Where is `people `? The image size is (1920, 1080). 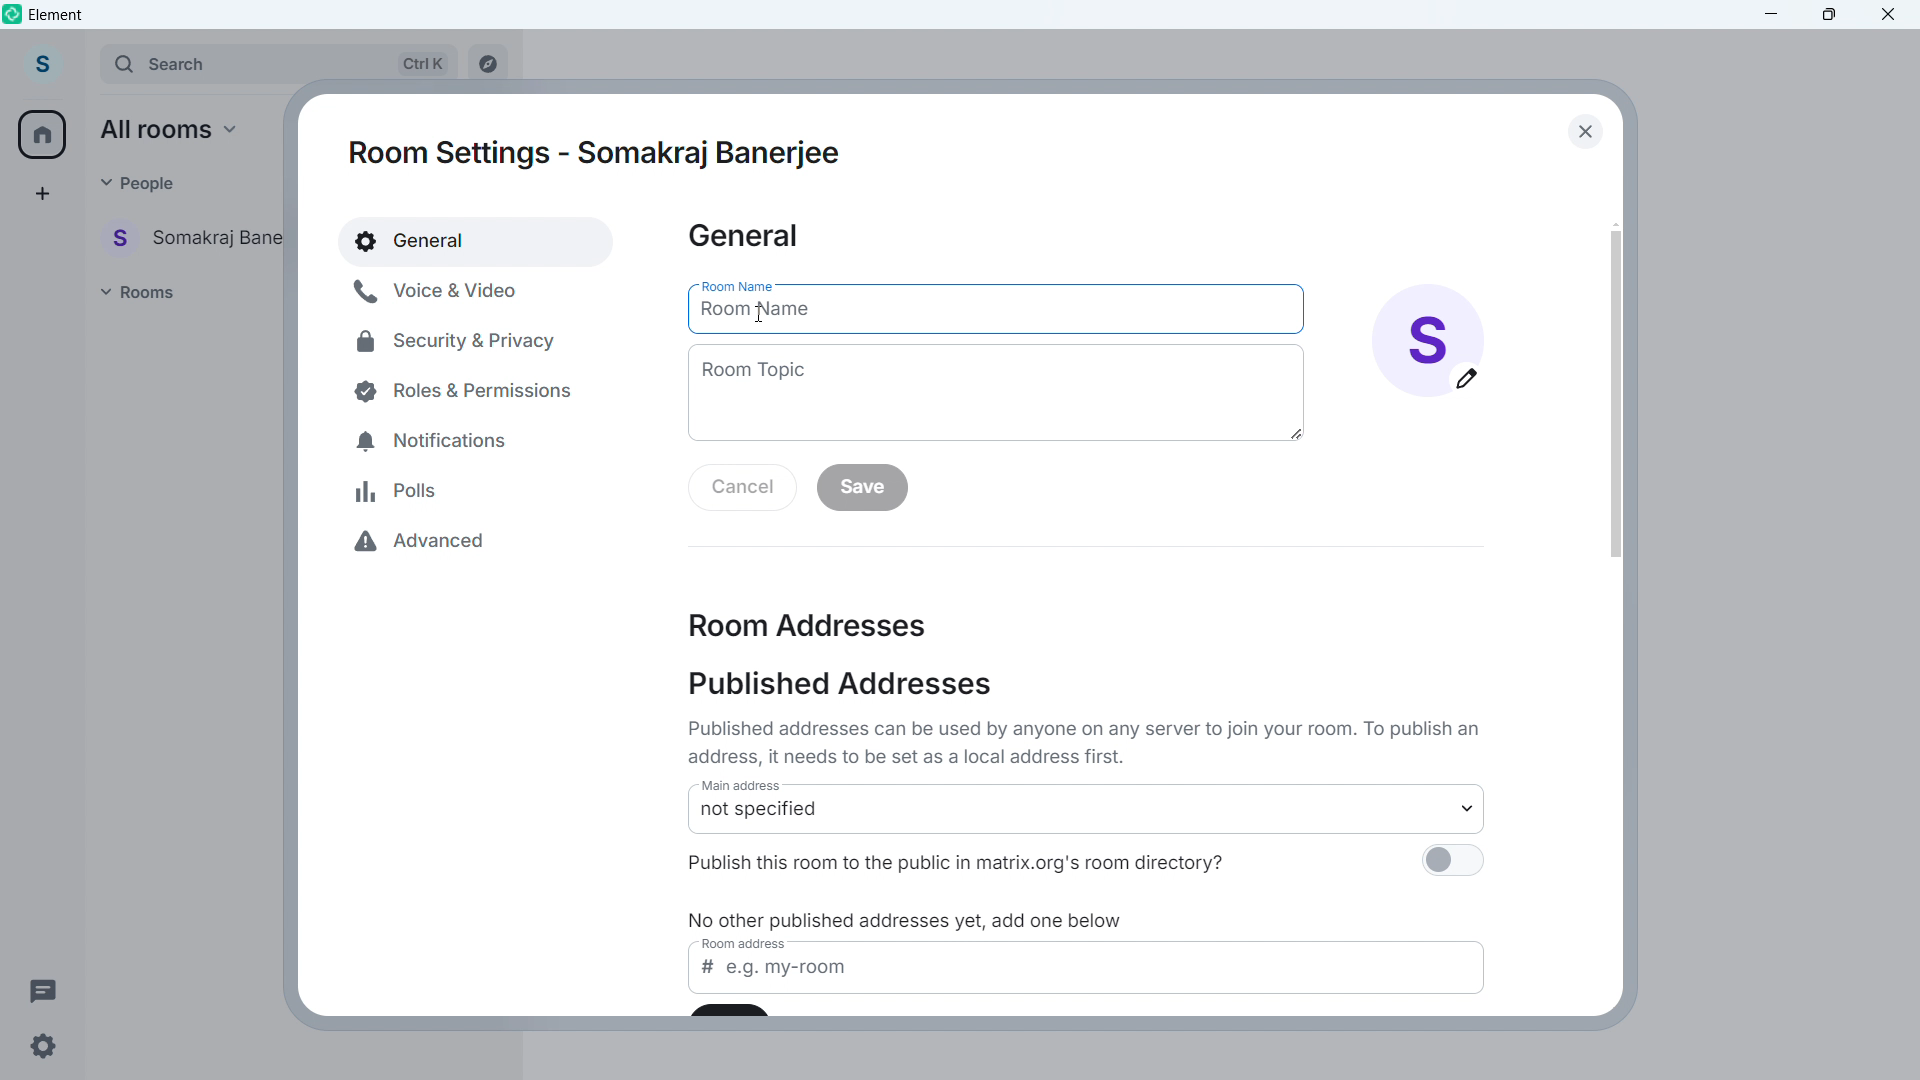
people  is located at coordinates (138, 182).